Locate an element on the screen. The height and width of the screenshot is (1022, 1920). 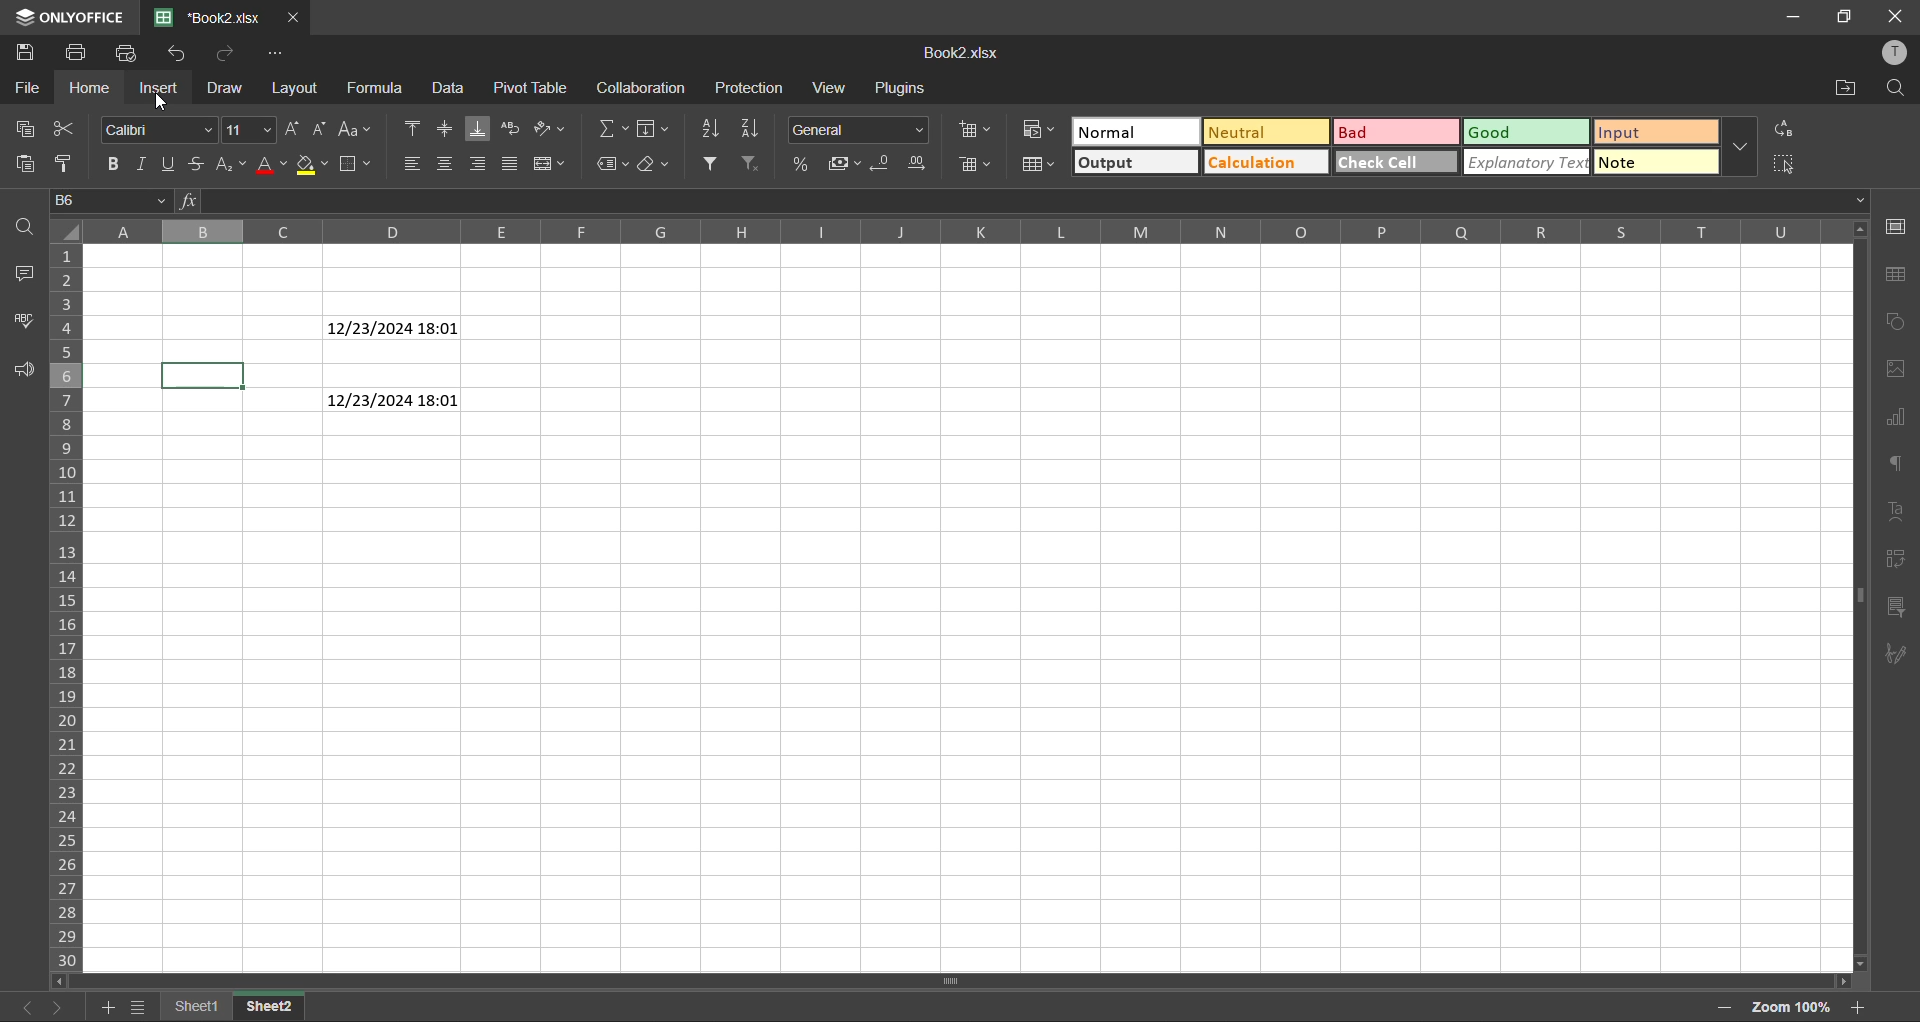
pivot table is located at coordinates (1895, 564).